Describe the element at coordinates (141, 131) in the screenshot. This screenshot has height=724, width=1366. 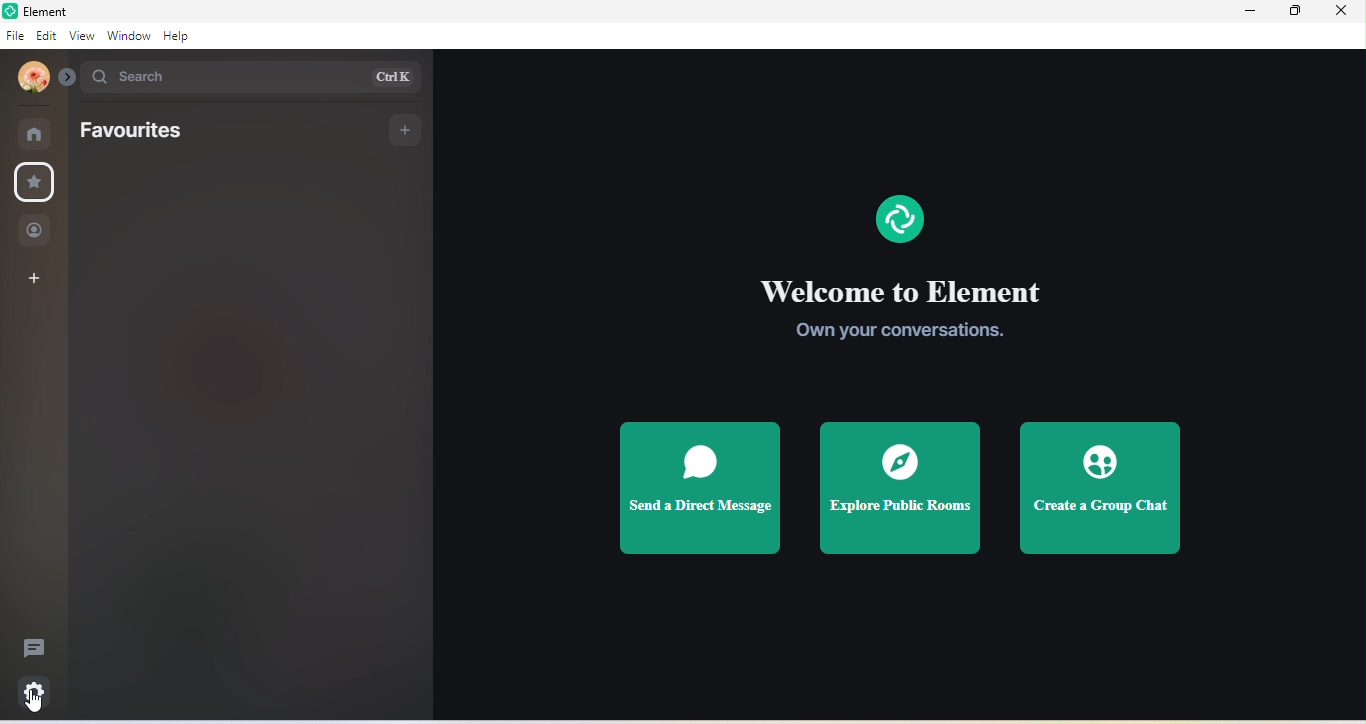
I see `favourites` at that location.